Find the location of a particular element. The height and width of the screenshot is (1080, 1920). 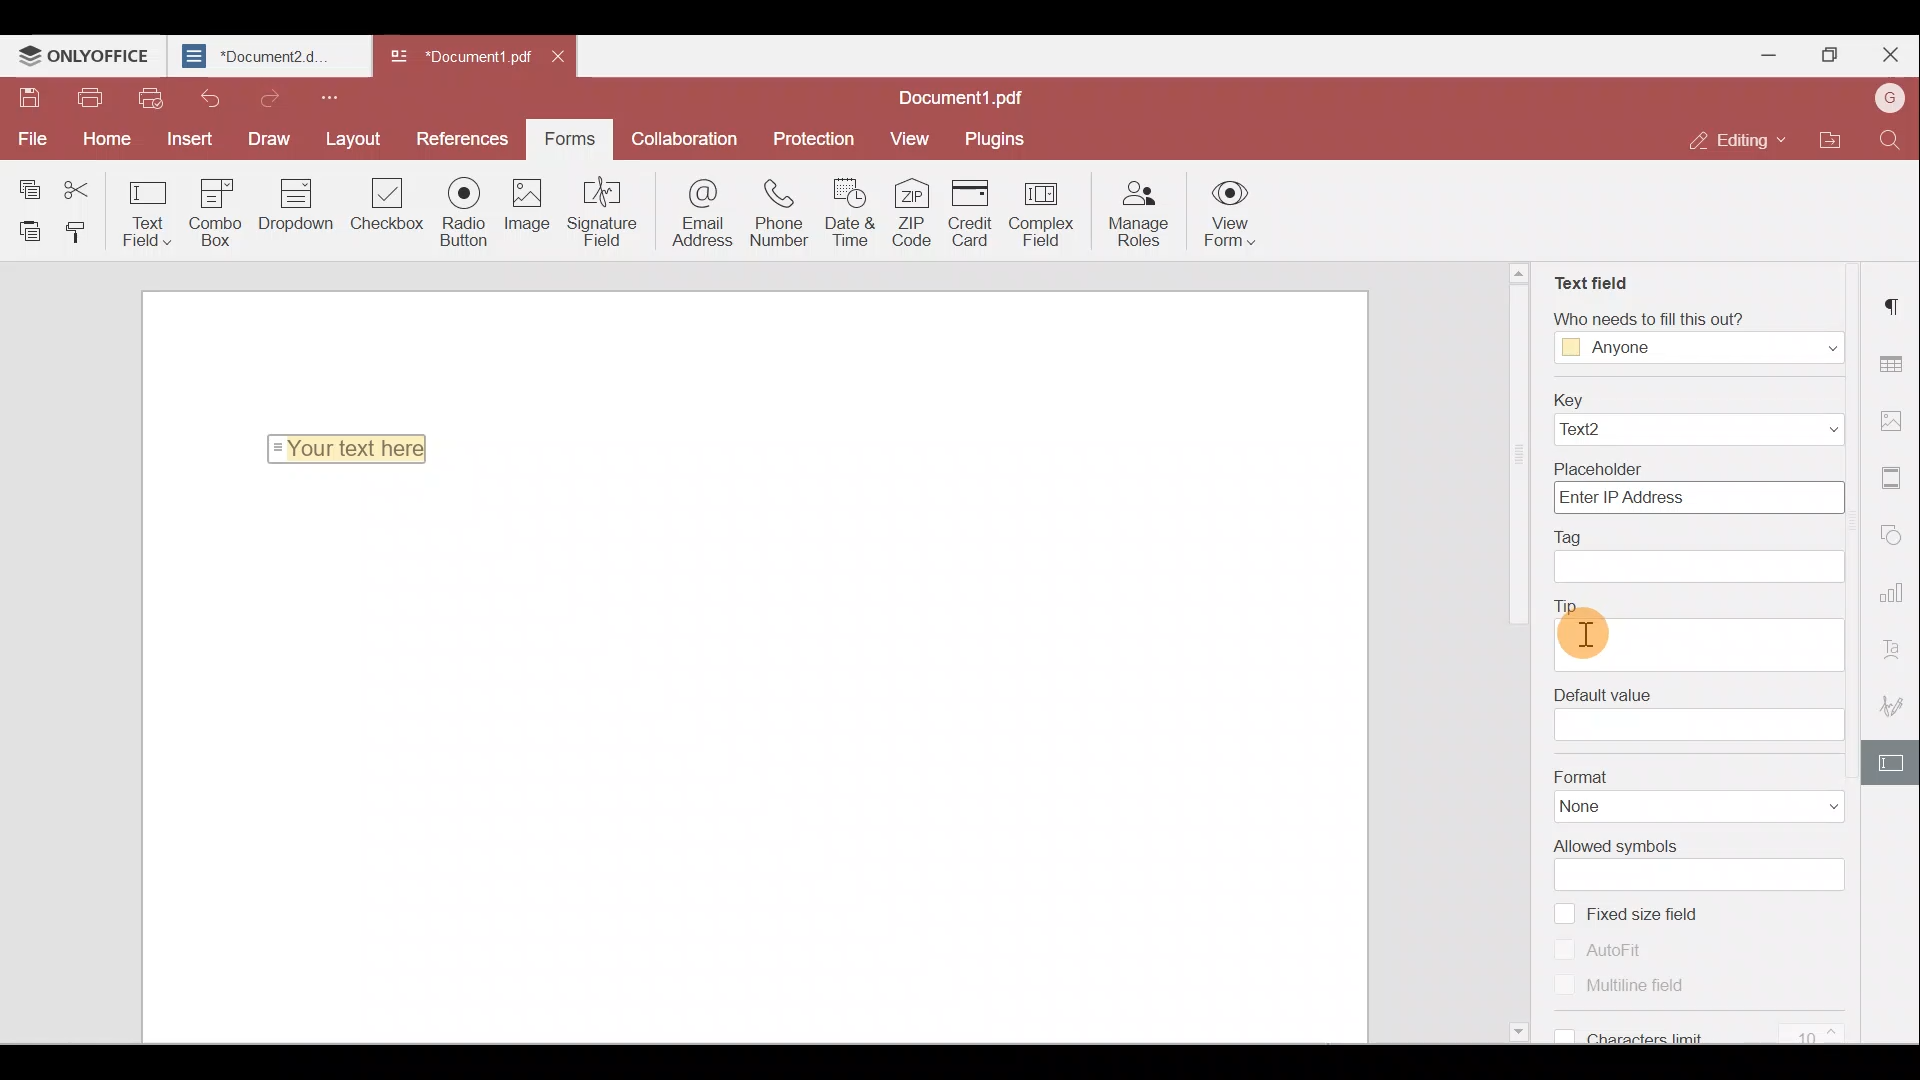

Paste is located at coordinates (25, 230).